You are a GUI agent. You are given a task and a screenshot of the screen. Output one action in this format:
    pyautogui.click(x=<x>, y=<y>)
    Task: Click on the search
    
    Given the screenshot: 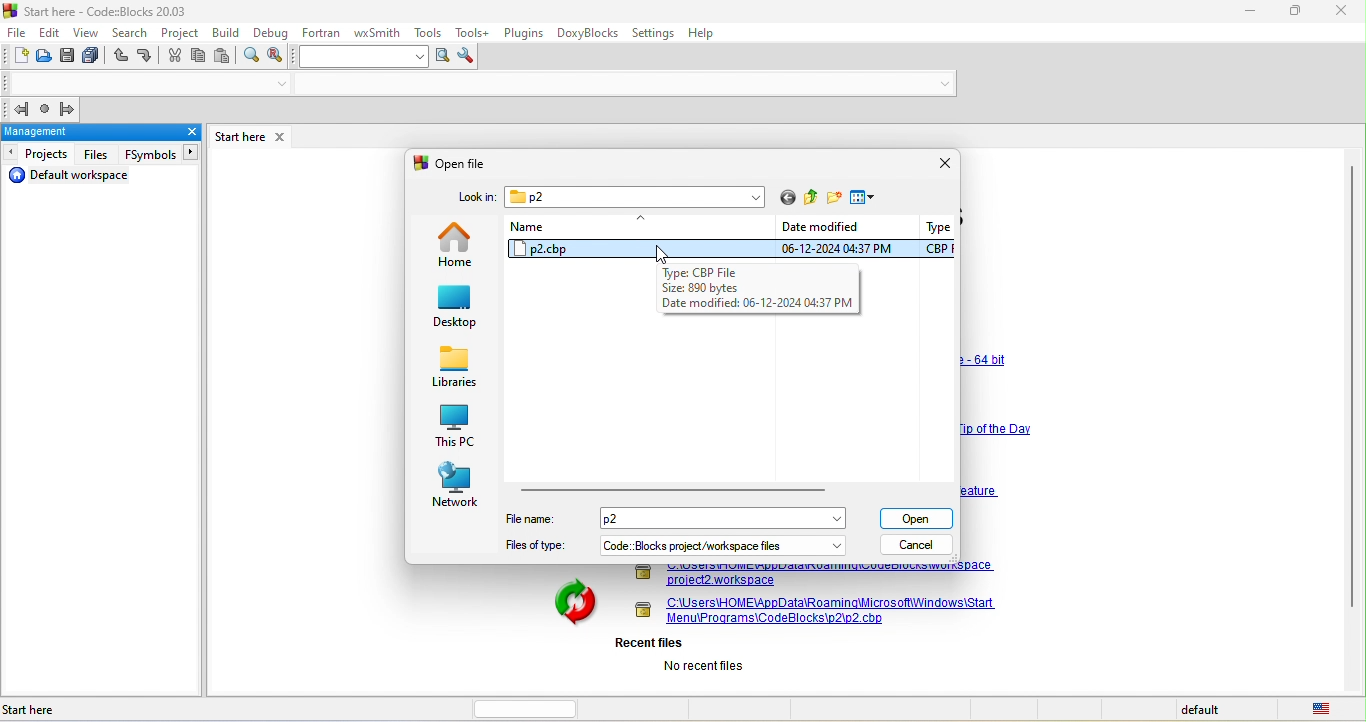 What is the action you would take?
    pyautogui.click(x=134, y=32)
    